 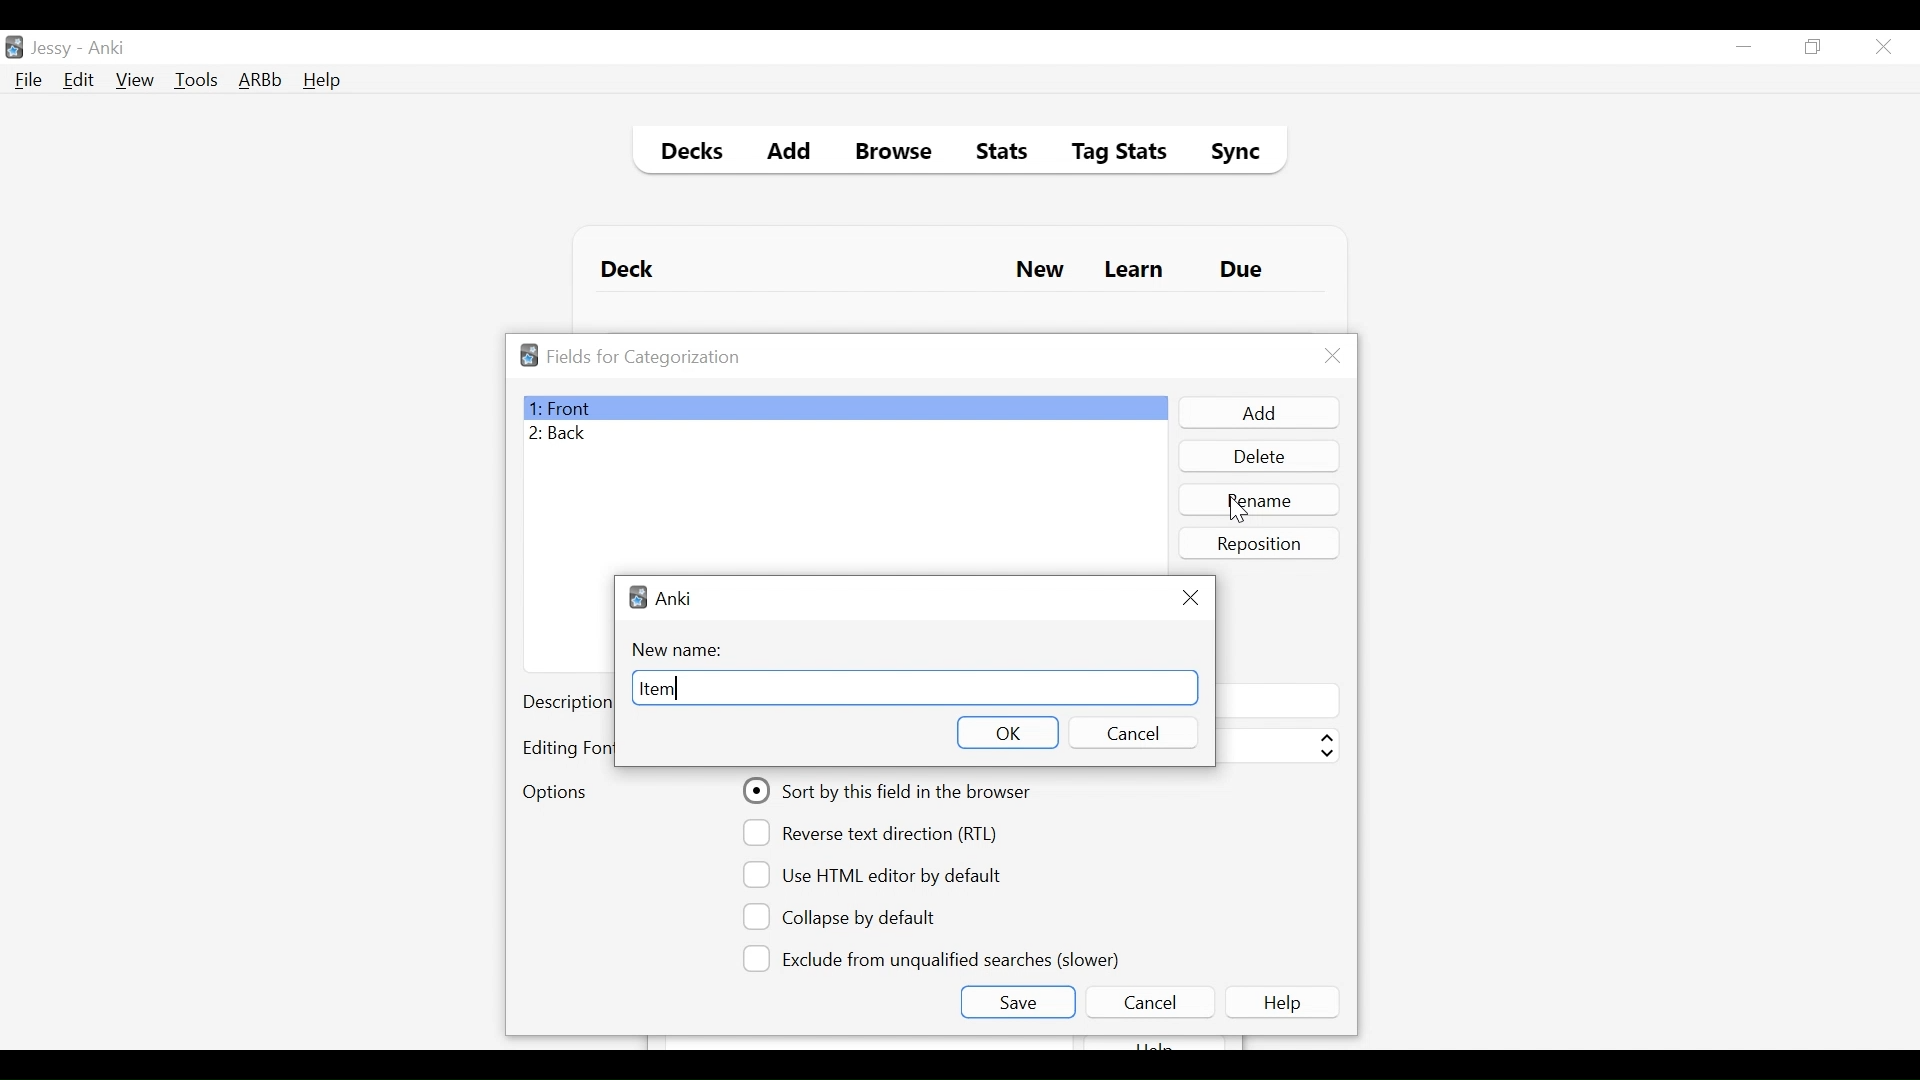 What do you see at coordinates (995, 152) in the screenshot?
I see `Stats` at bounding box center [995, 152].